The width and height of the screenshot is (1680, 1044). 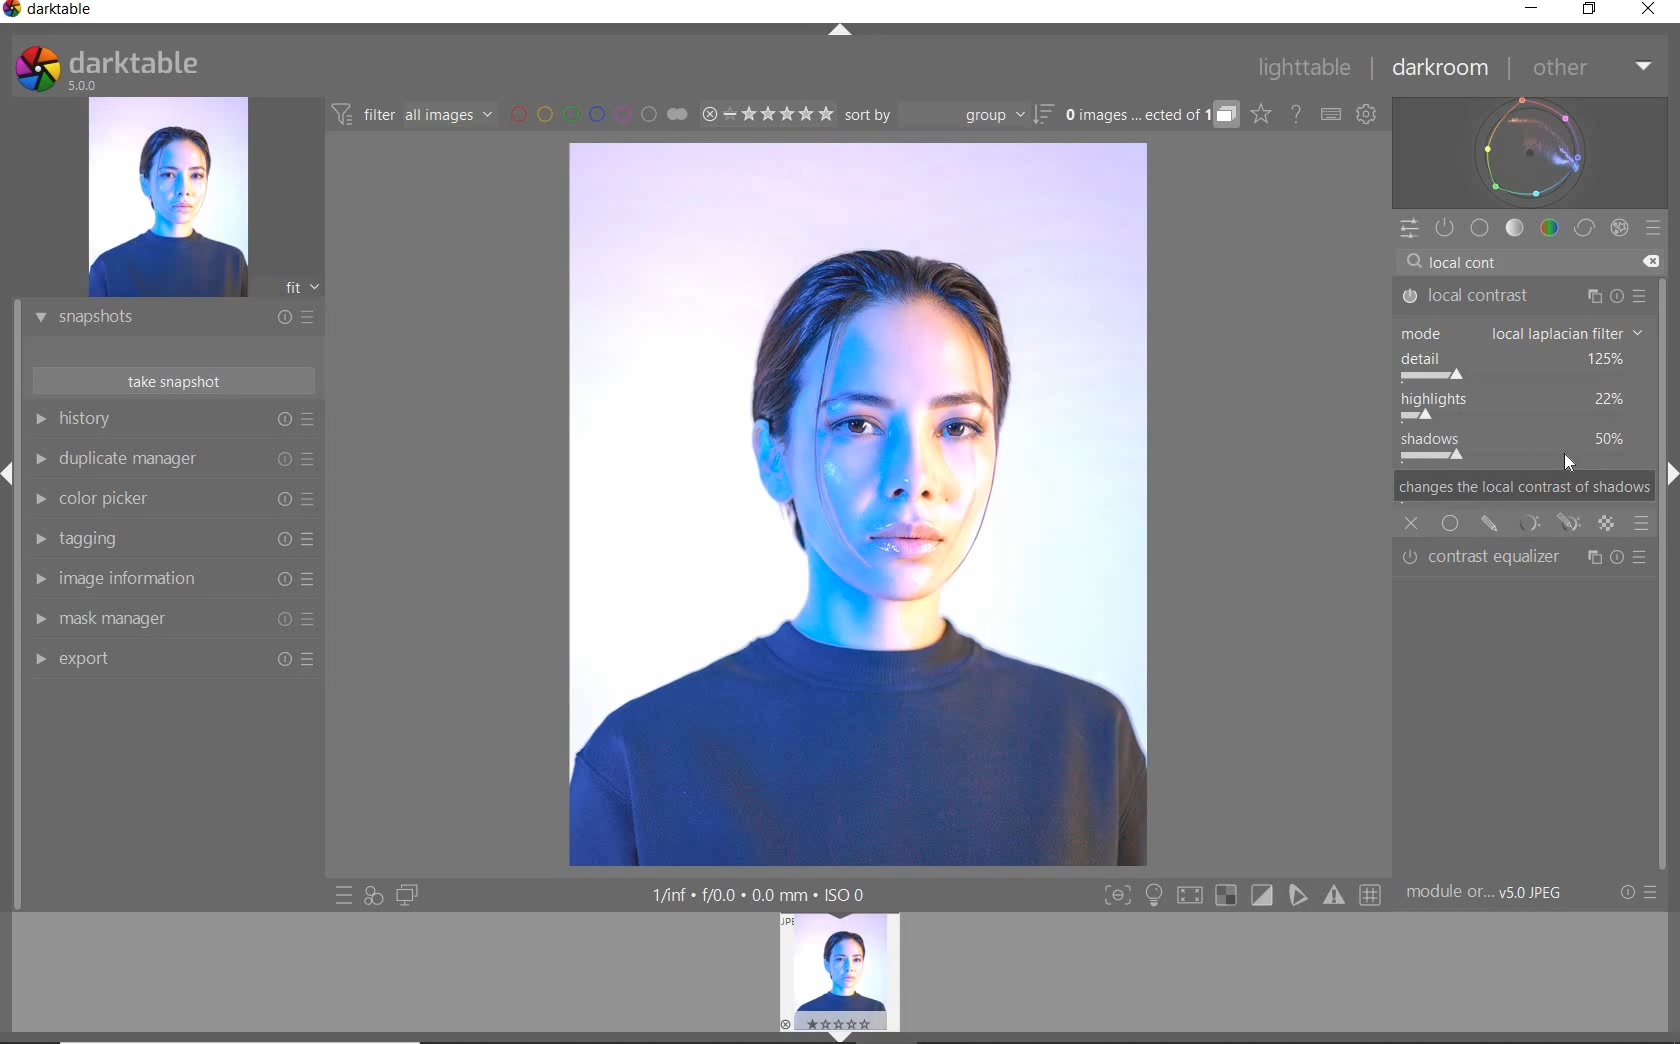 What do you see at coordinates (1669, 471) in the screenshot?
I see `Expand/Collapse` at bounding box center [1669, 471].